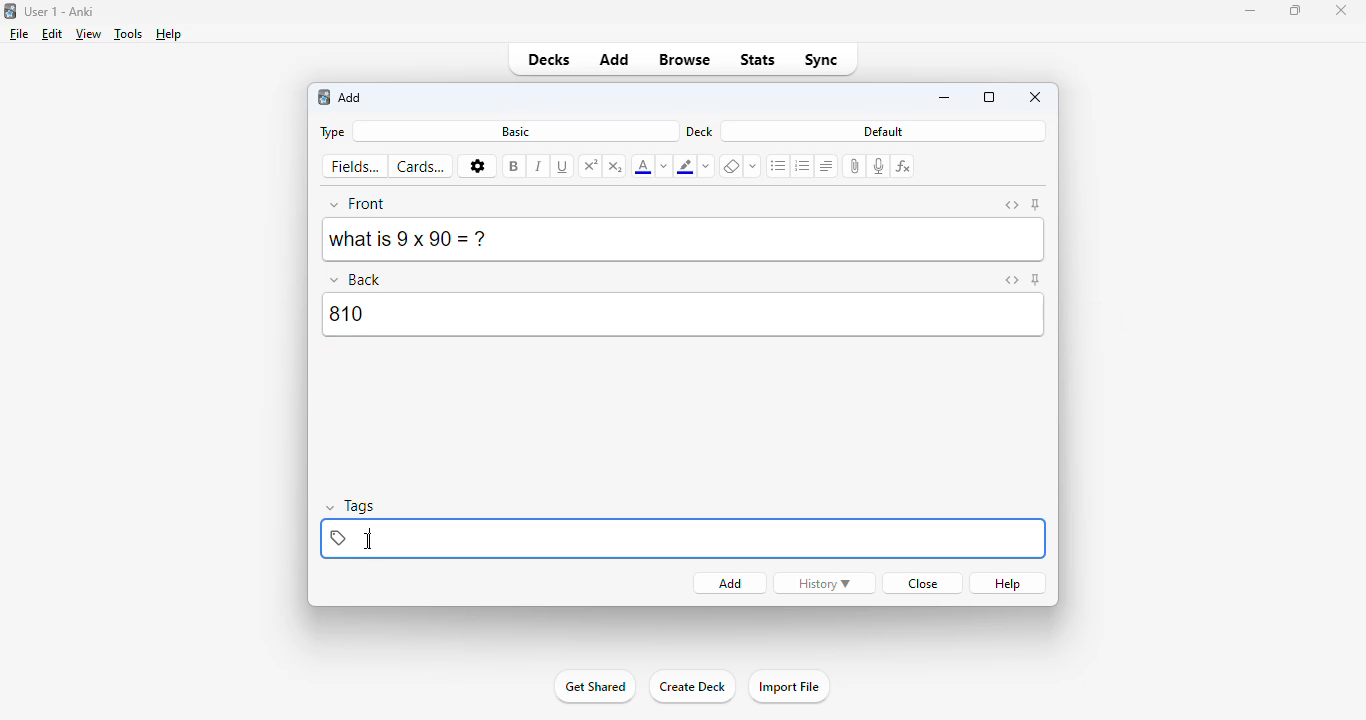 The height and width of the screenshot is (720, 1366). What do you see at coordinates (595, 686) in the screenshot?
I see `get started` at bounding box center [595, 686].